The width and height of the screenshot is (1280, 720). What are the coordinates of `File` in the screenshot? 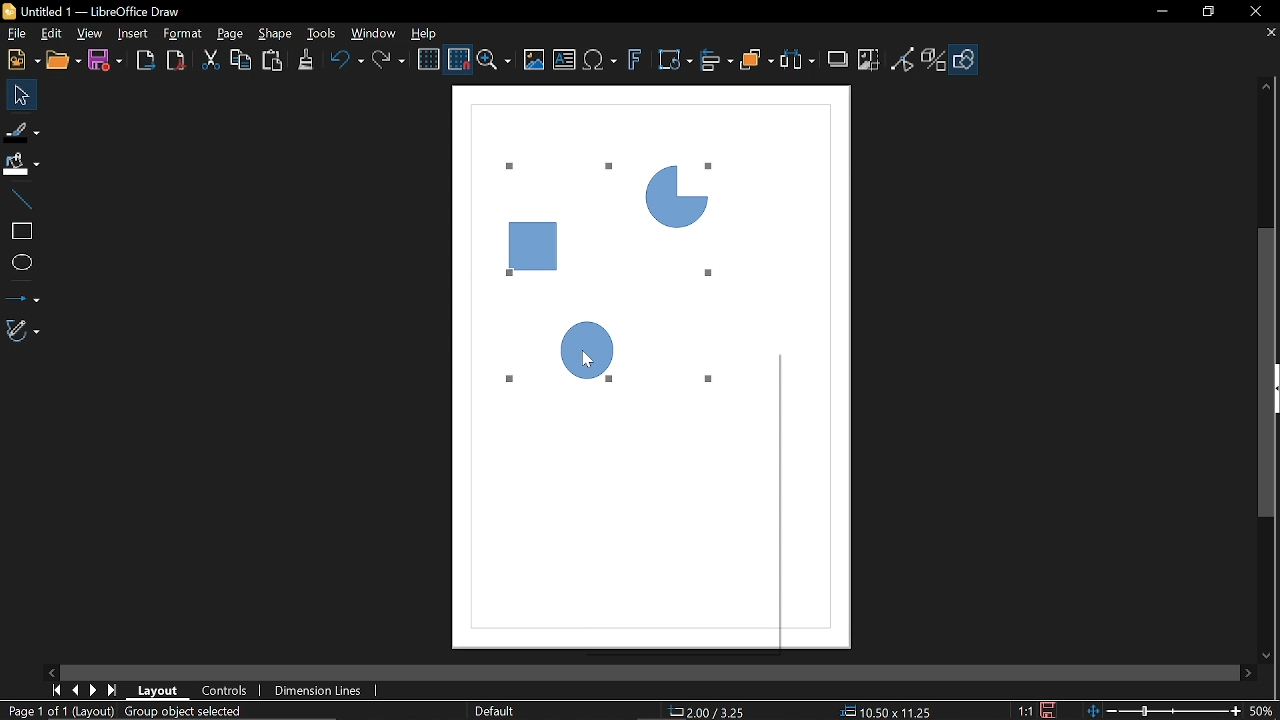 It's located at (14, 34).